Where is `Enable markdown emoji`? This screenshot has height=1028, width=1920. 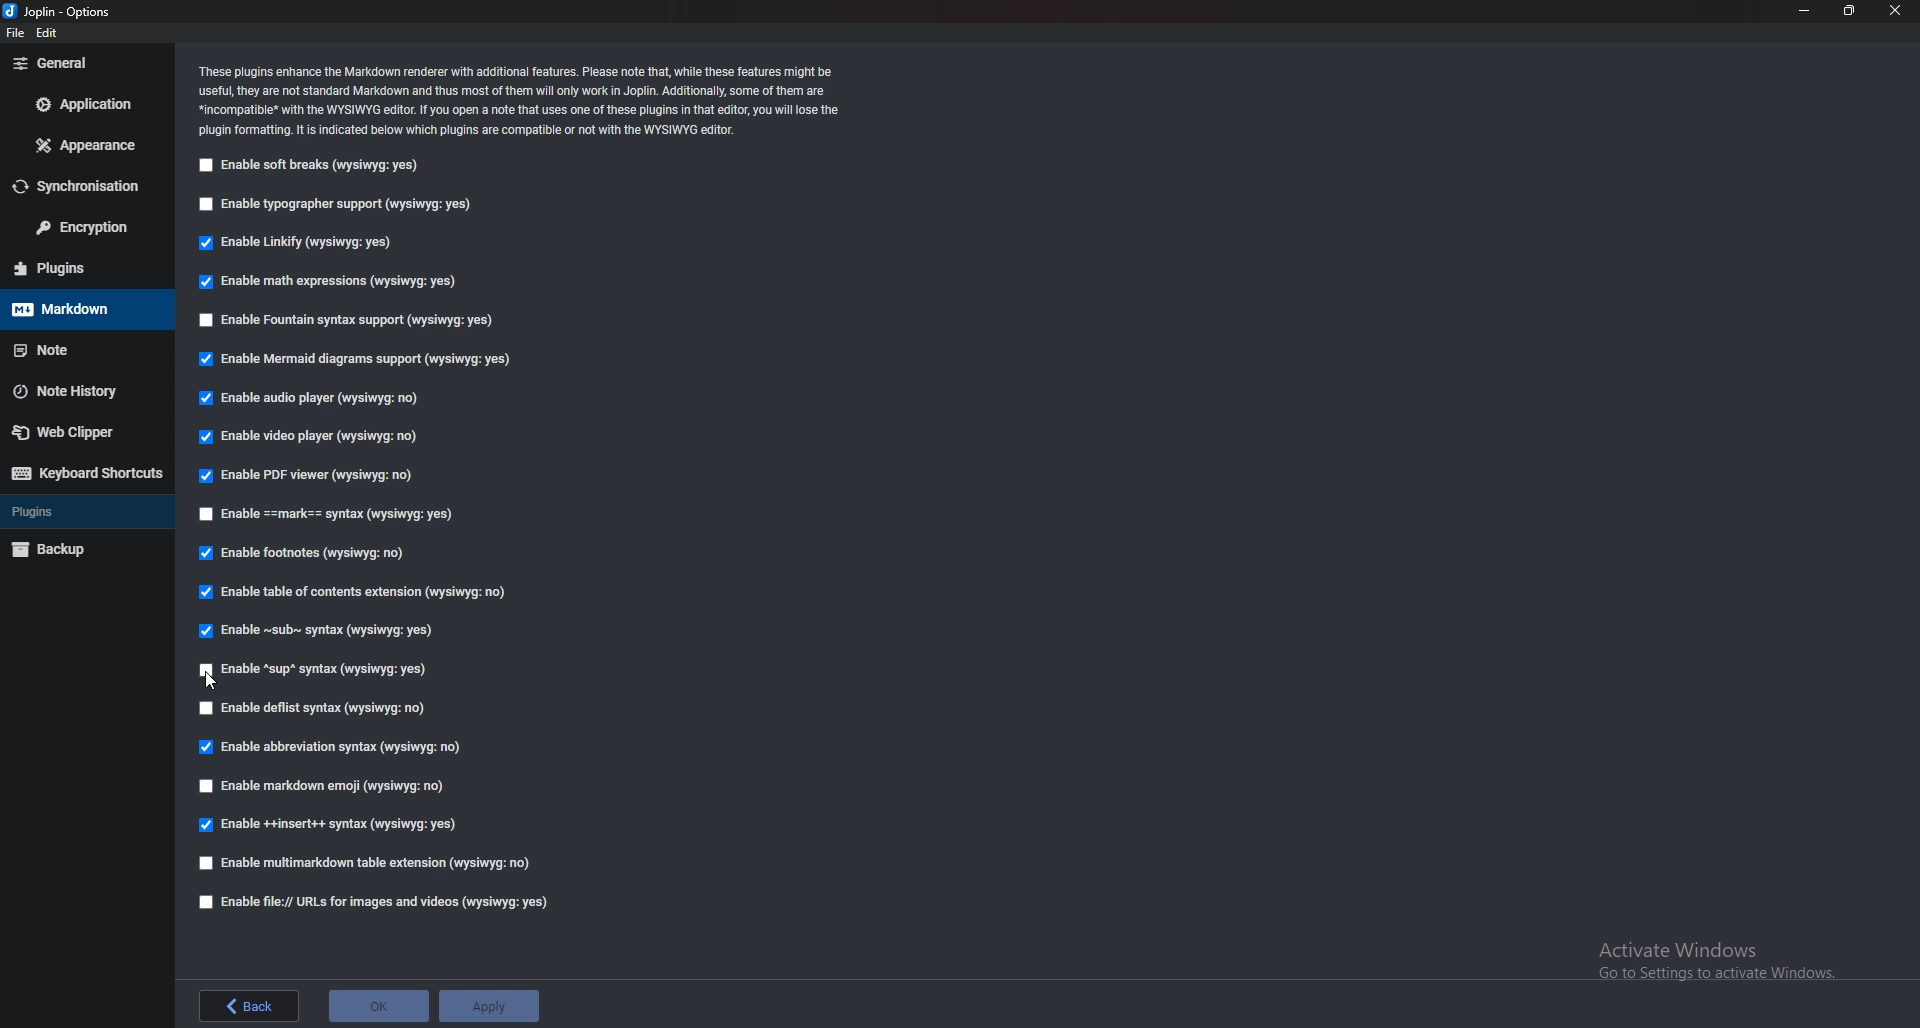
Enable markdown emoji is located at coordinates (331, 784).